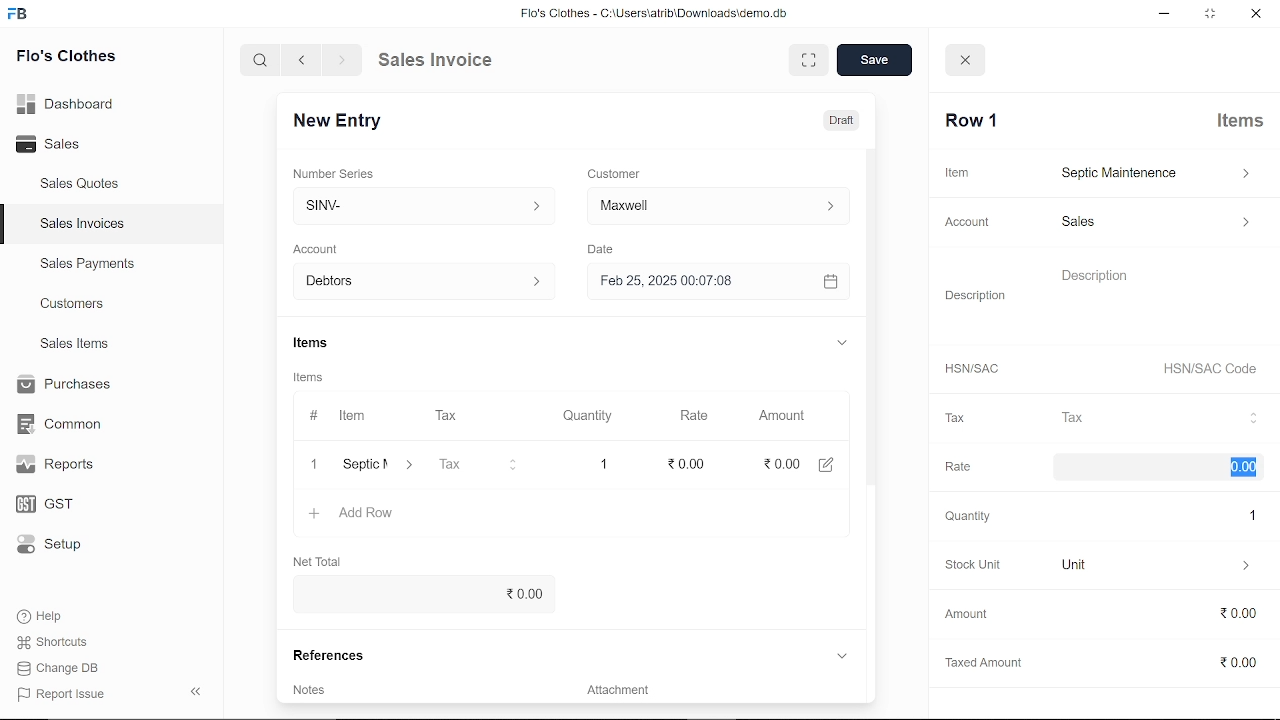  What do you see at coordinates (87, 264) in the screenshot?
I see `Sales Payments` at bounding box center [87, 264].